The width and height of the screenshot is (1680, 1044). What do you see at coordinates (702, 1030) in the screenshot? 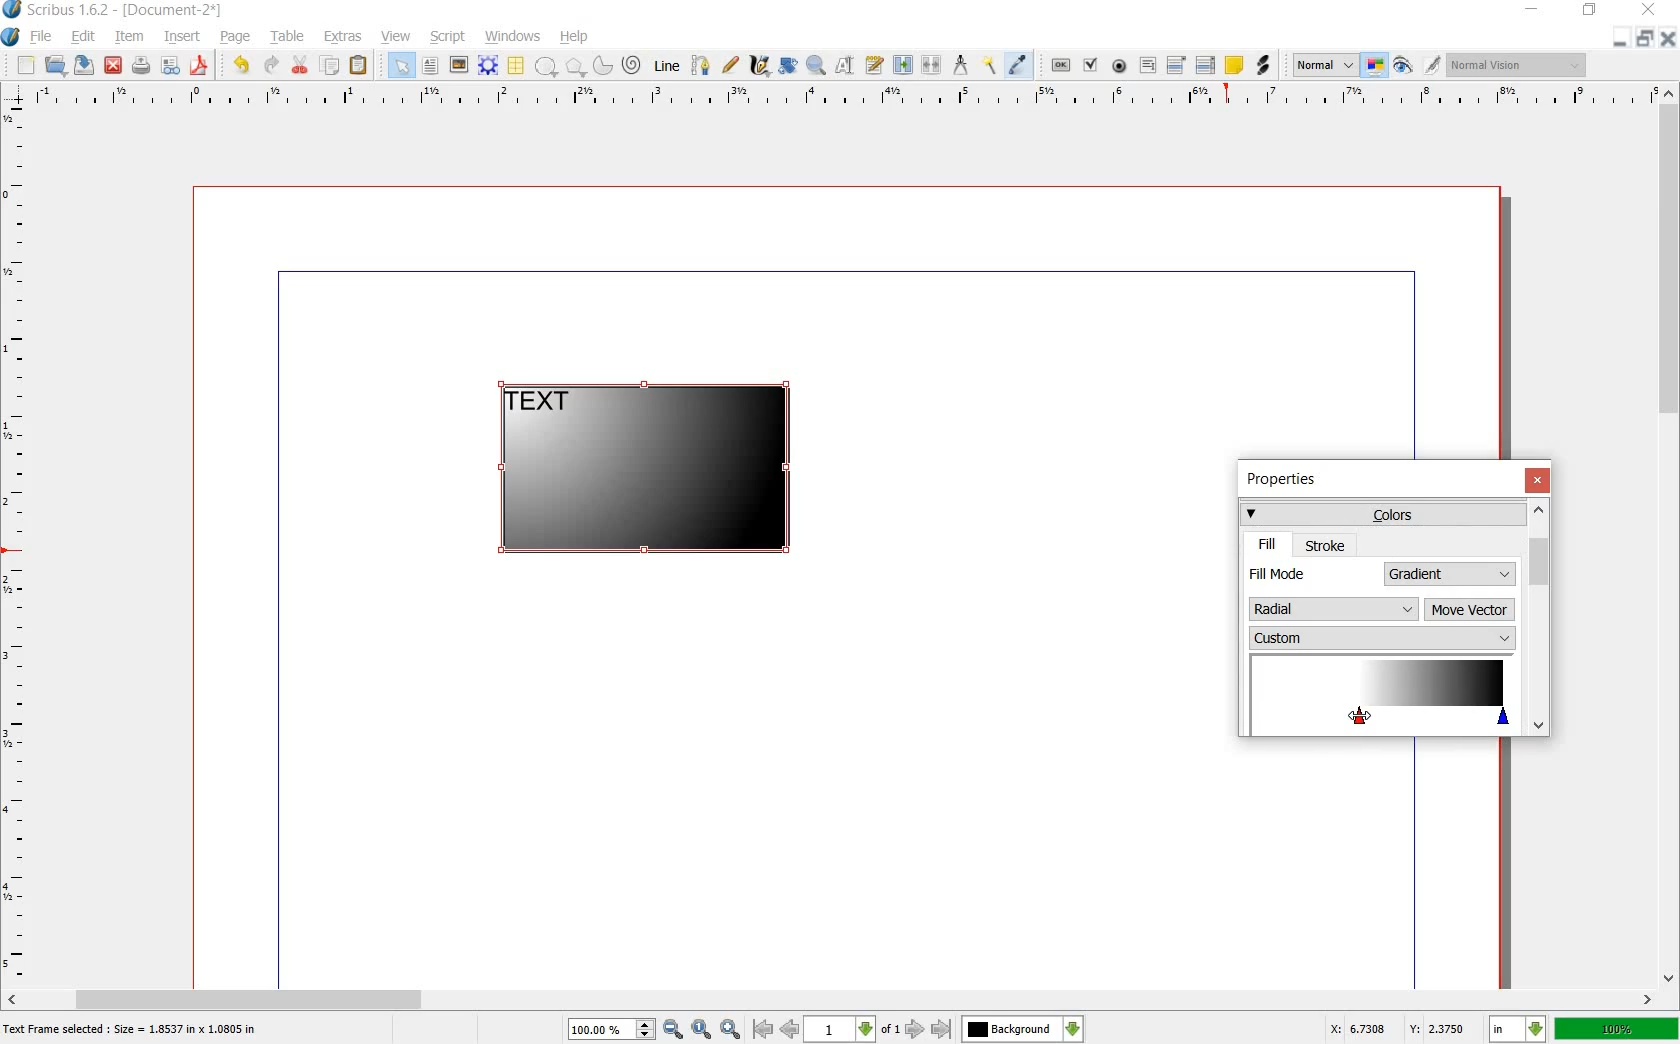
I see `zoom to` at bounding box center [702, 1030].